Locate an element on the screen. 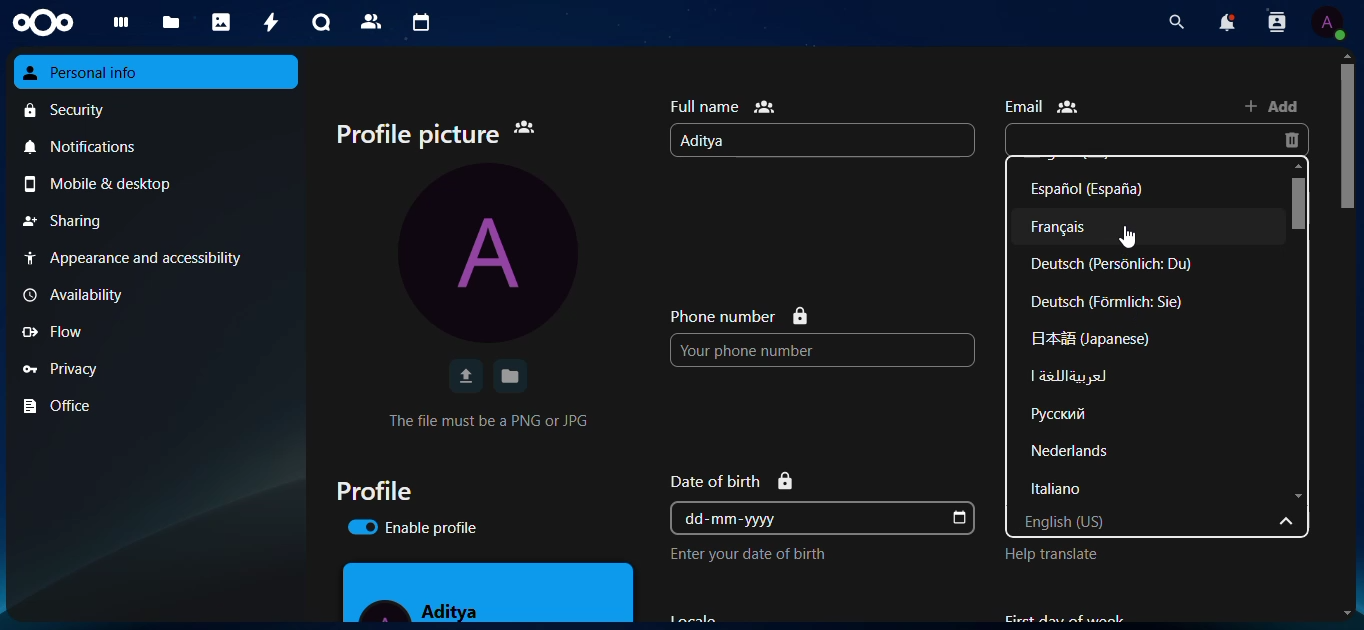 The width and height of the screenshot is (1364, 630). photos is located at coordinates (222, 22).